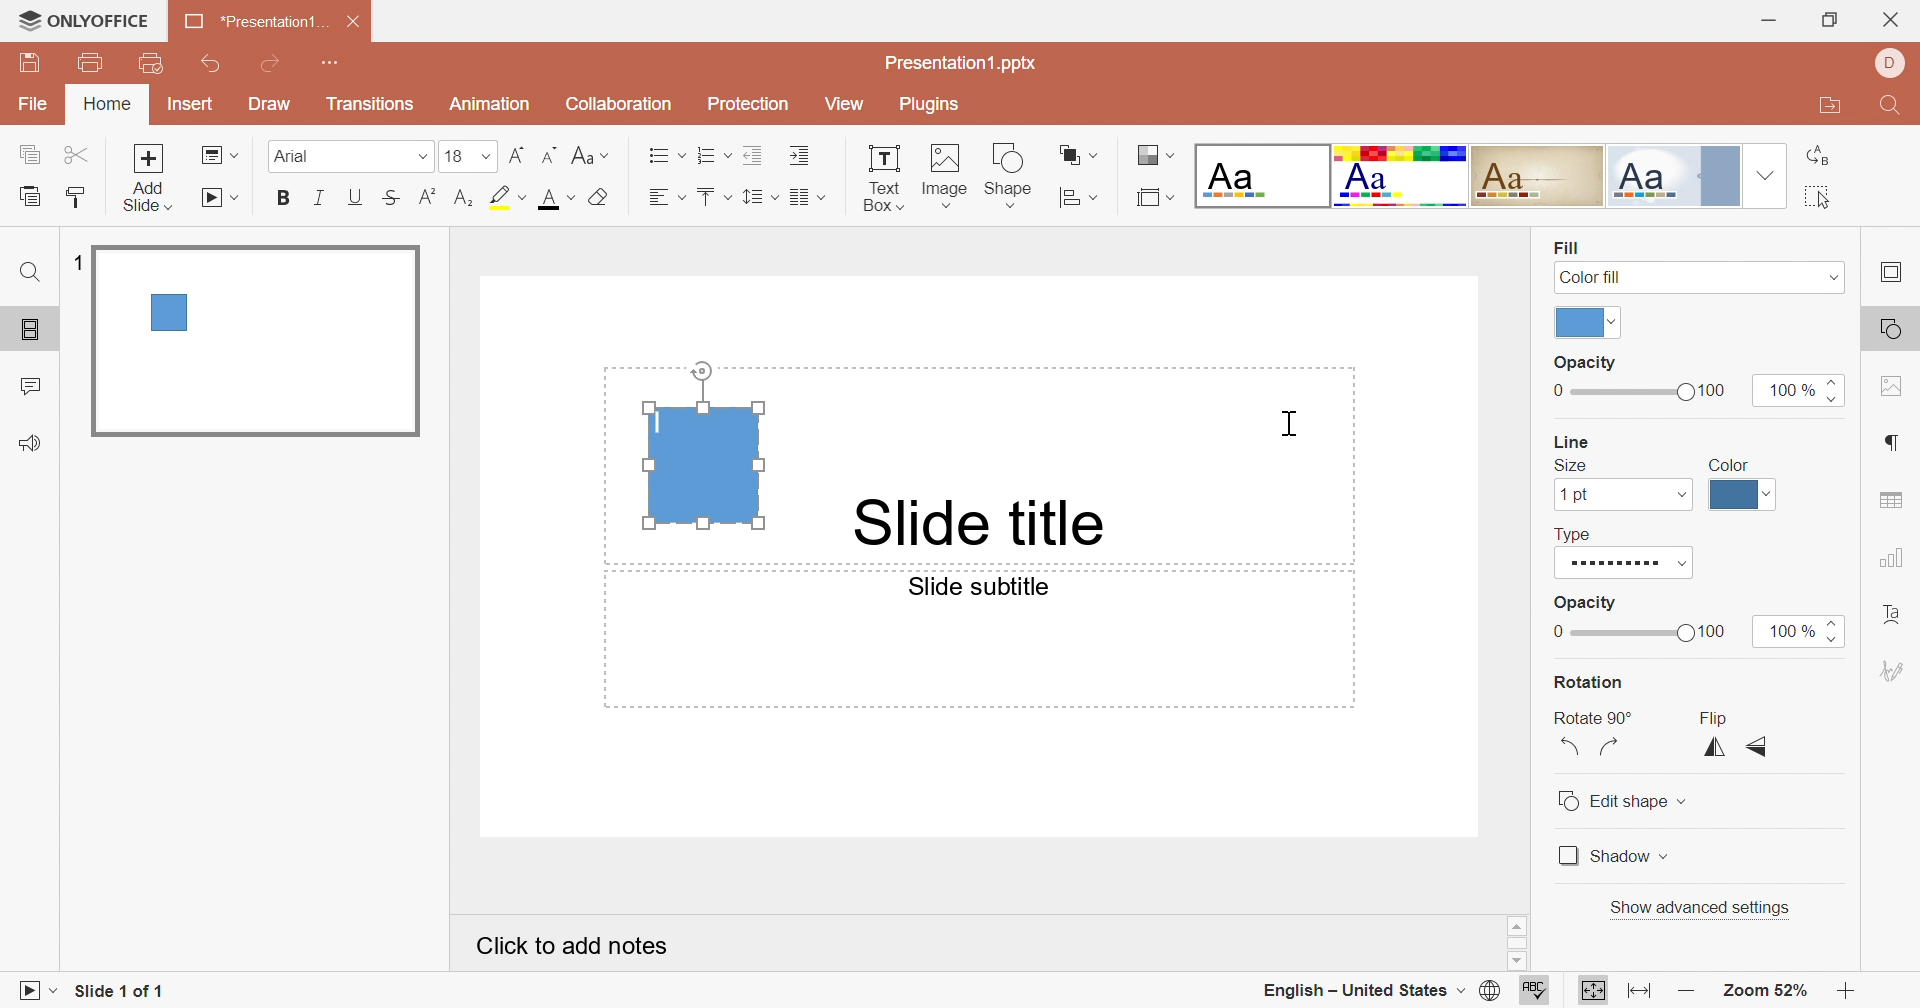 The height and width of the screenshot is (1008, 1920). I want to click on Close, so click(349, 24).